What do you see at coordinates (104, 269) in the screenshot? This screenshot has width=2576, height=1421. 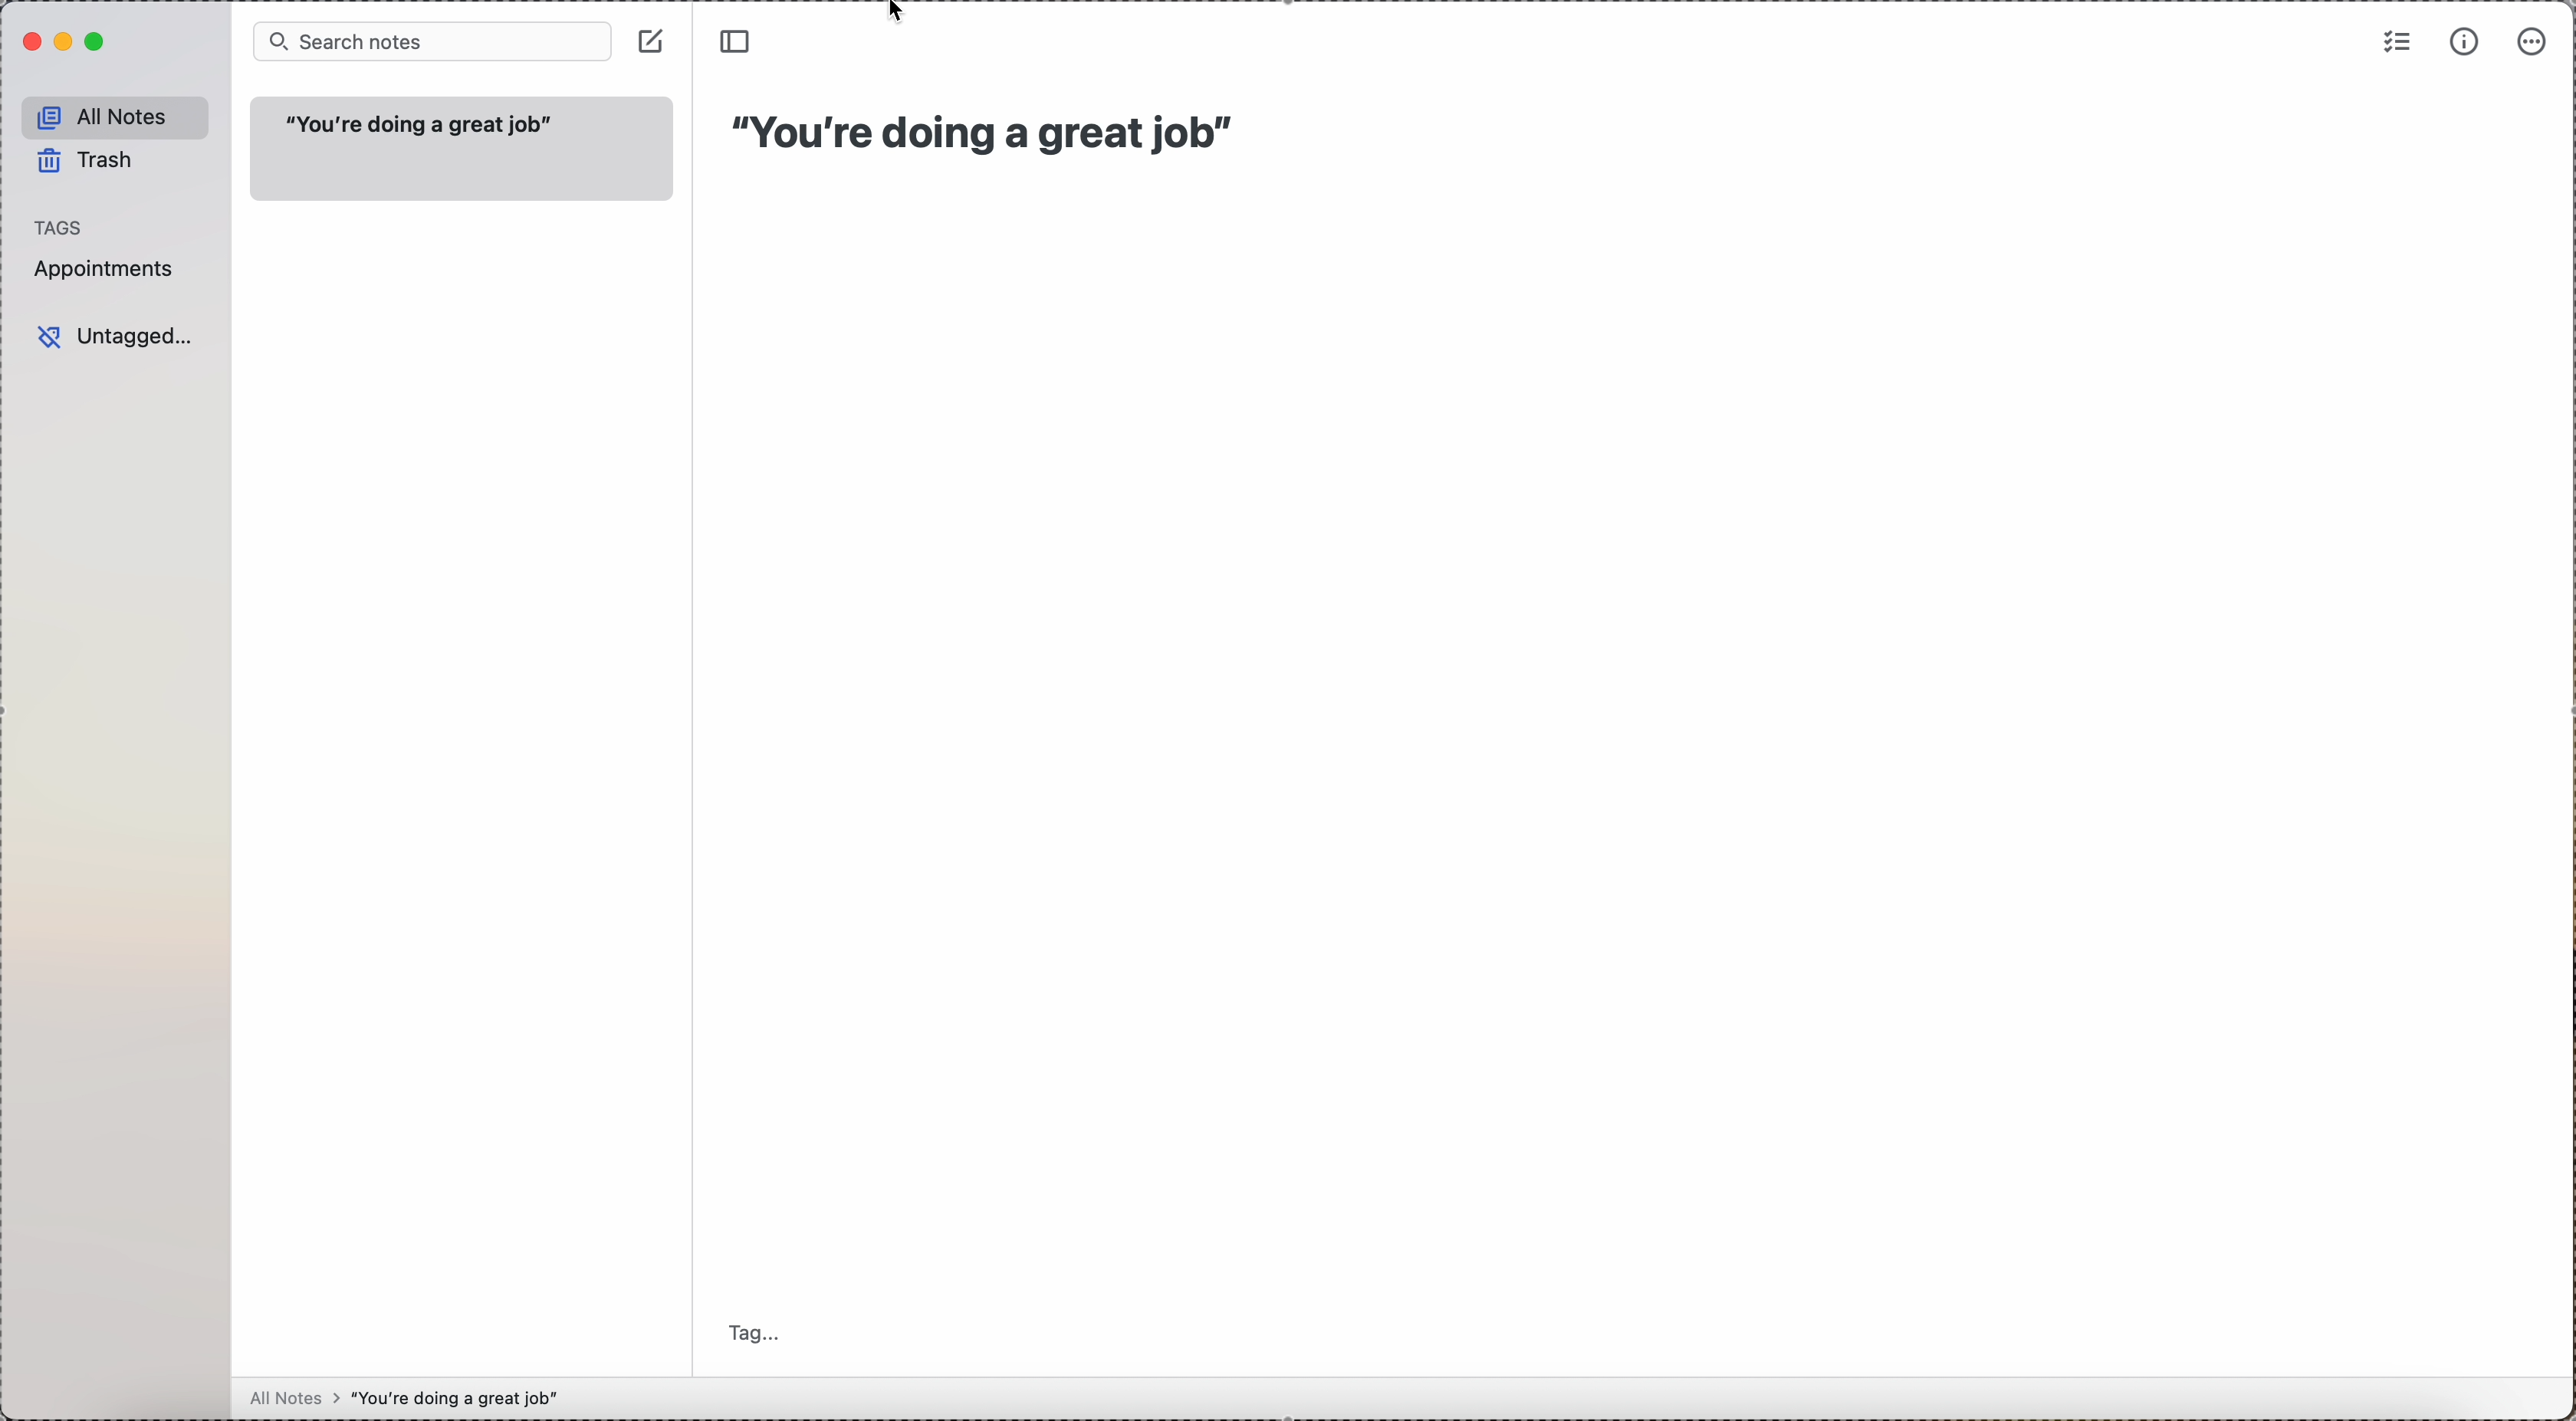 I see `appointments` at bounding box center [104, 269].